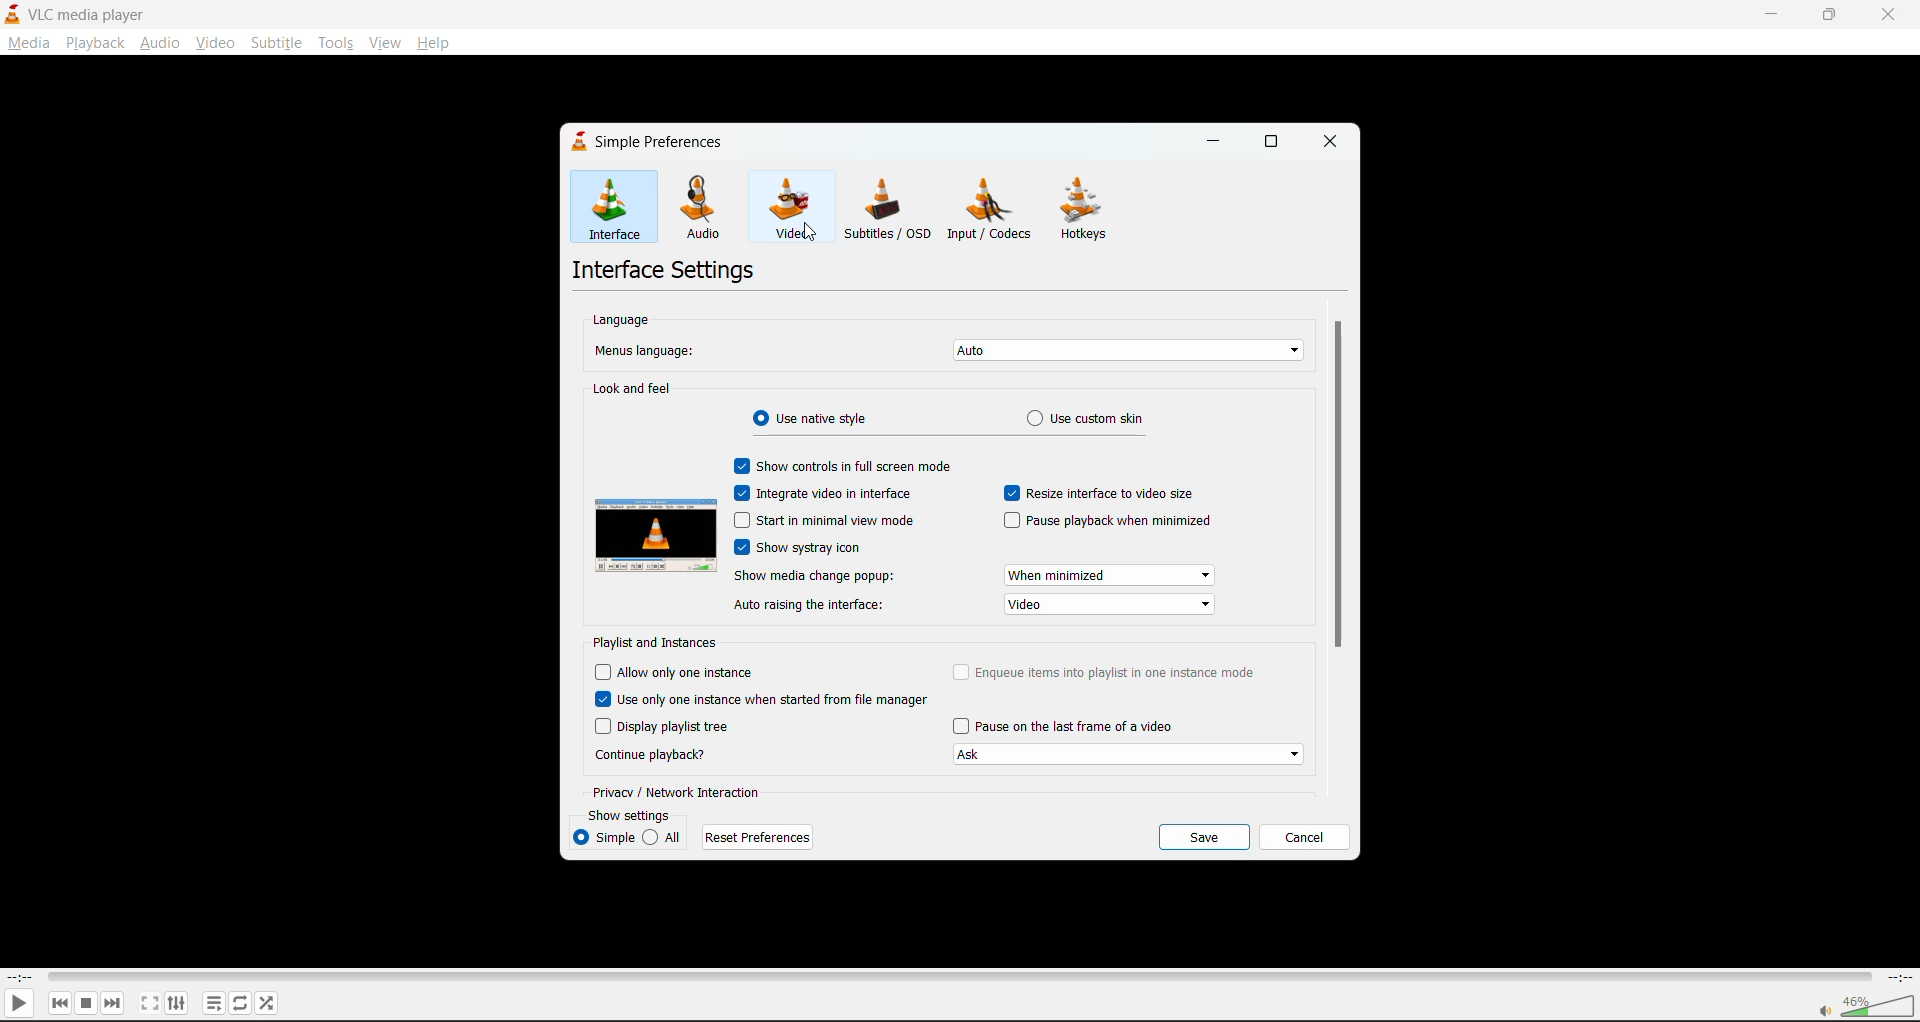 Image resolution: width=1920 pixels, height=1022 pixels. What do you see at coordinates (652, 142) in the screenshot?
I see `simple preferences` at bounding box center [652, 142].